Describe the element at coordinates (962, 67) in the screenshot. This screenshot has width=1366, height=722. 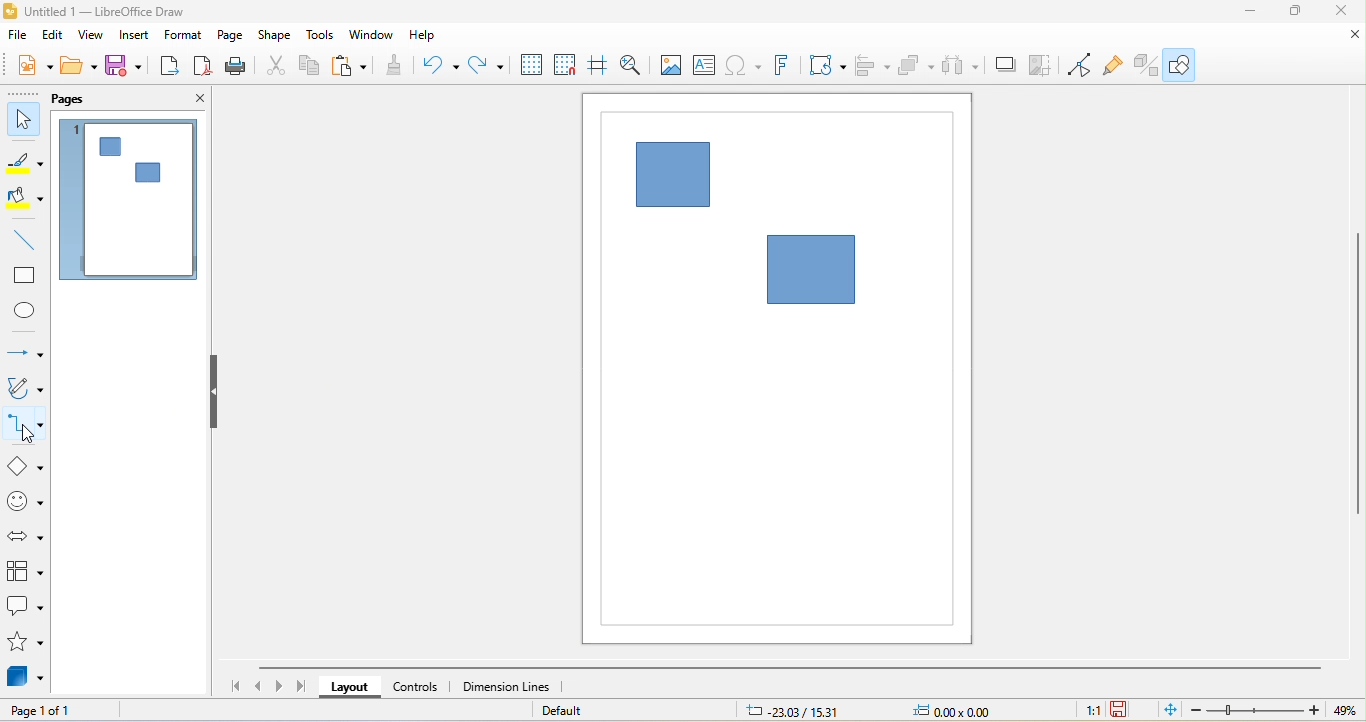
I see `select at least three object` at that location.